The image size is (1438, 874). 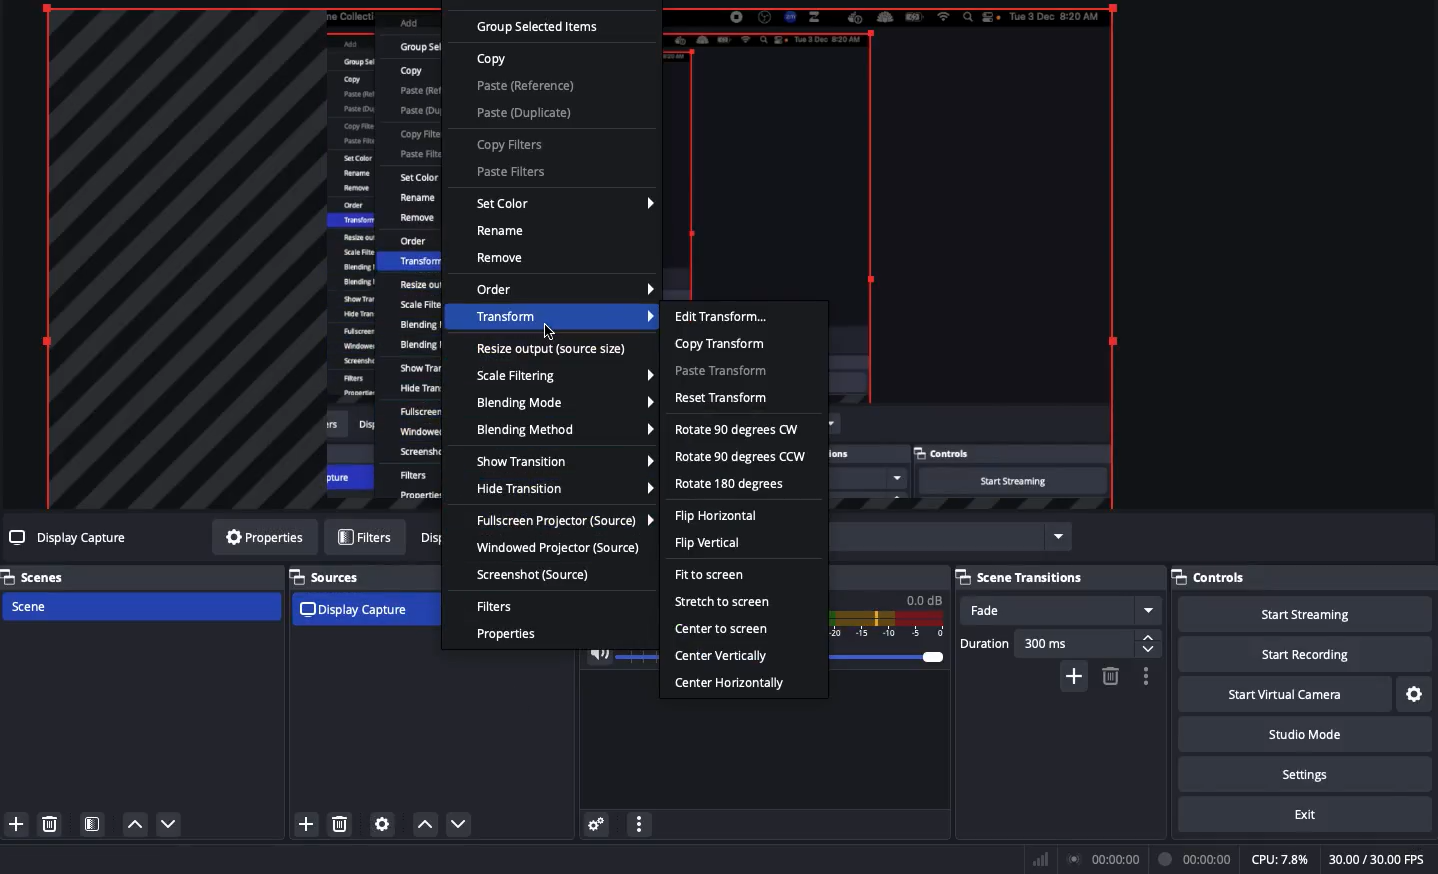 I want to click on Reset transform, so click(x=723, y=398).